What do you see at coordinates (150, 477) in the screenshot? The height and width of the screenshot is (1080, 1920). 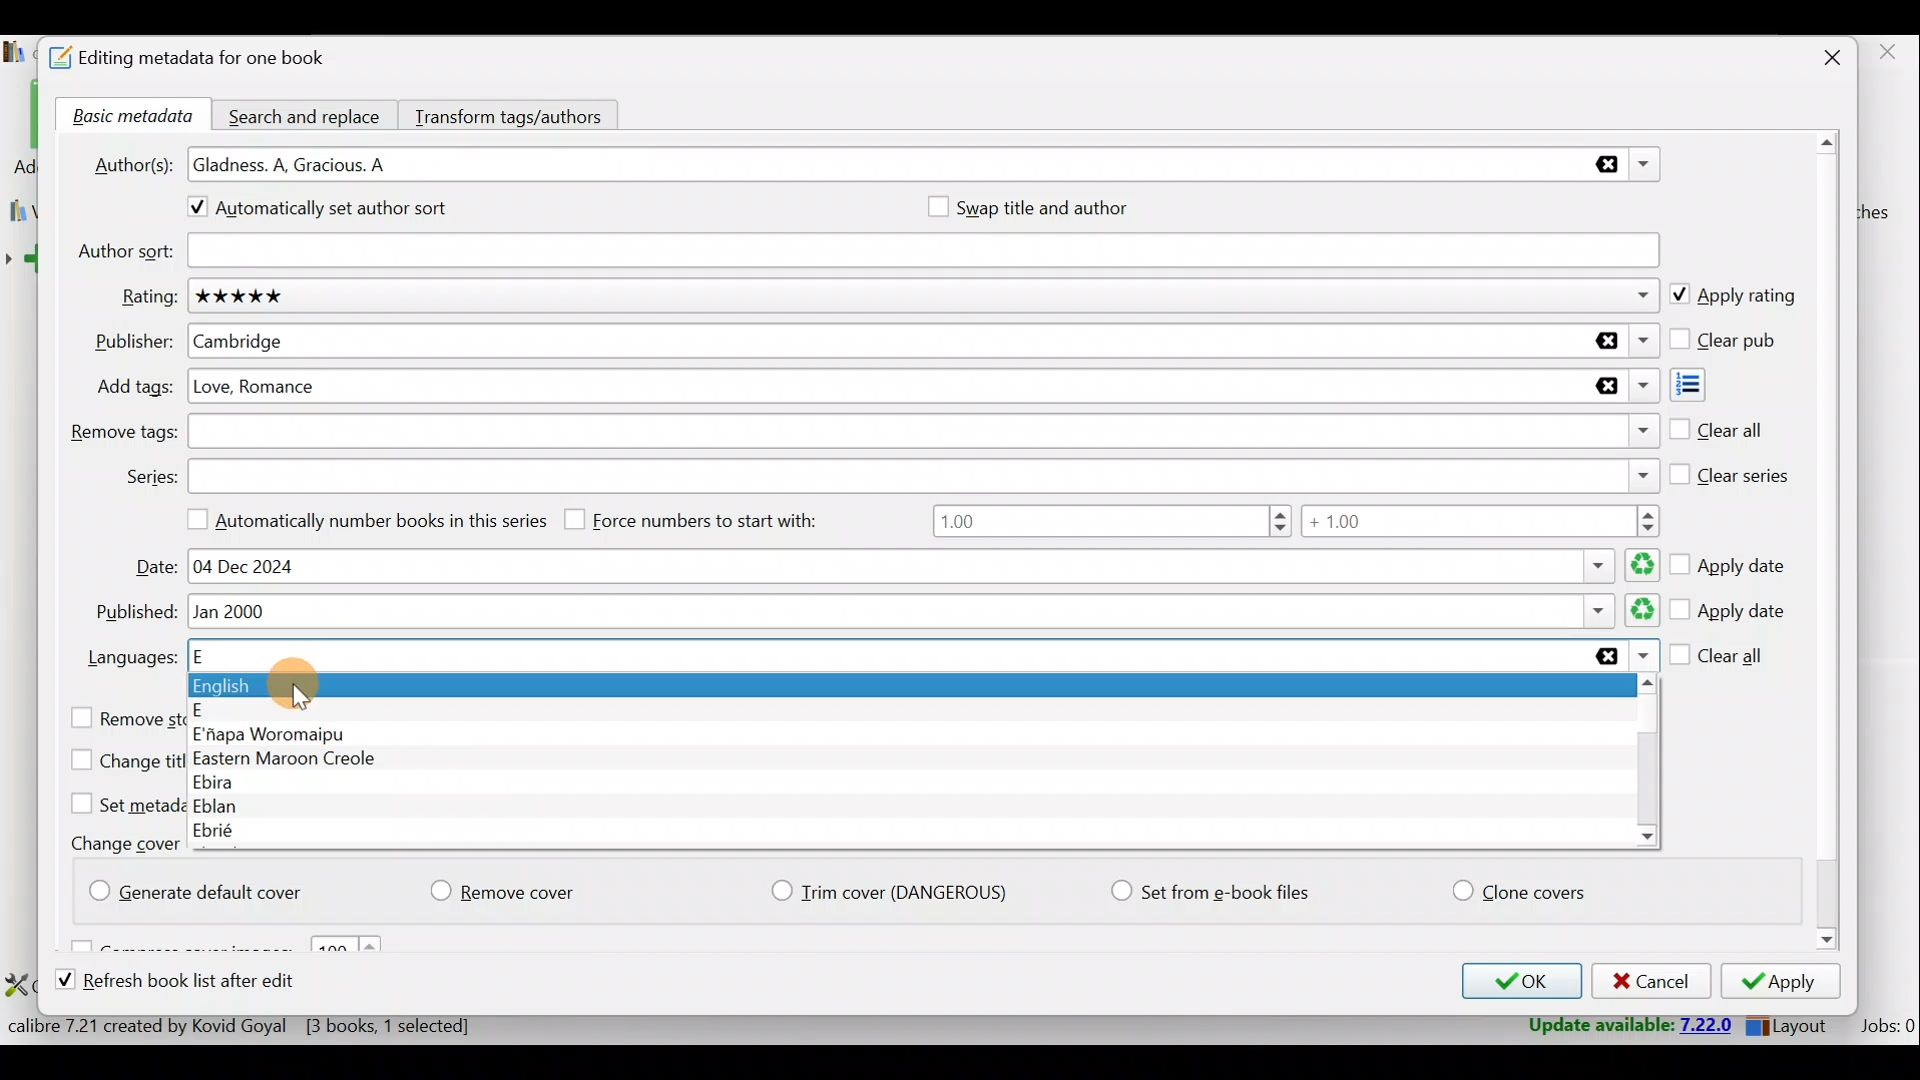 I see `Series:` at bounding box center [150, 477].